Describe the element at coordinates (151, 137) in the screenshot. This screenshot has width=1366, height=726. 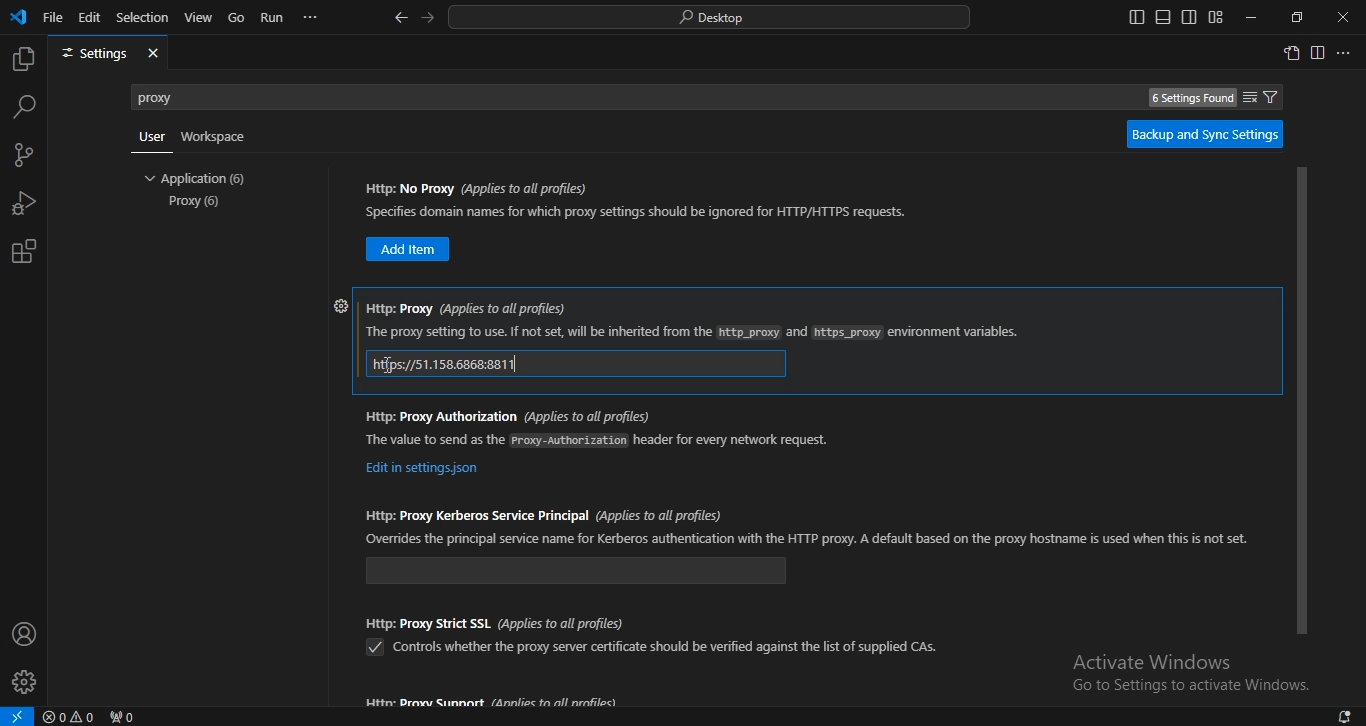
I see `user` at that location.